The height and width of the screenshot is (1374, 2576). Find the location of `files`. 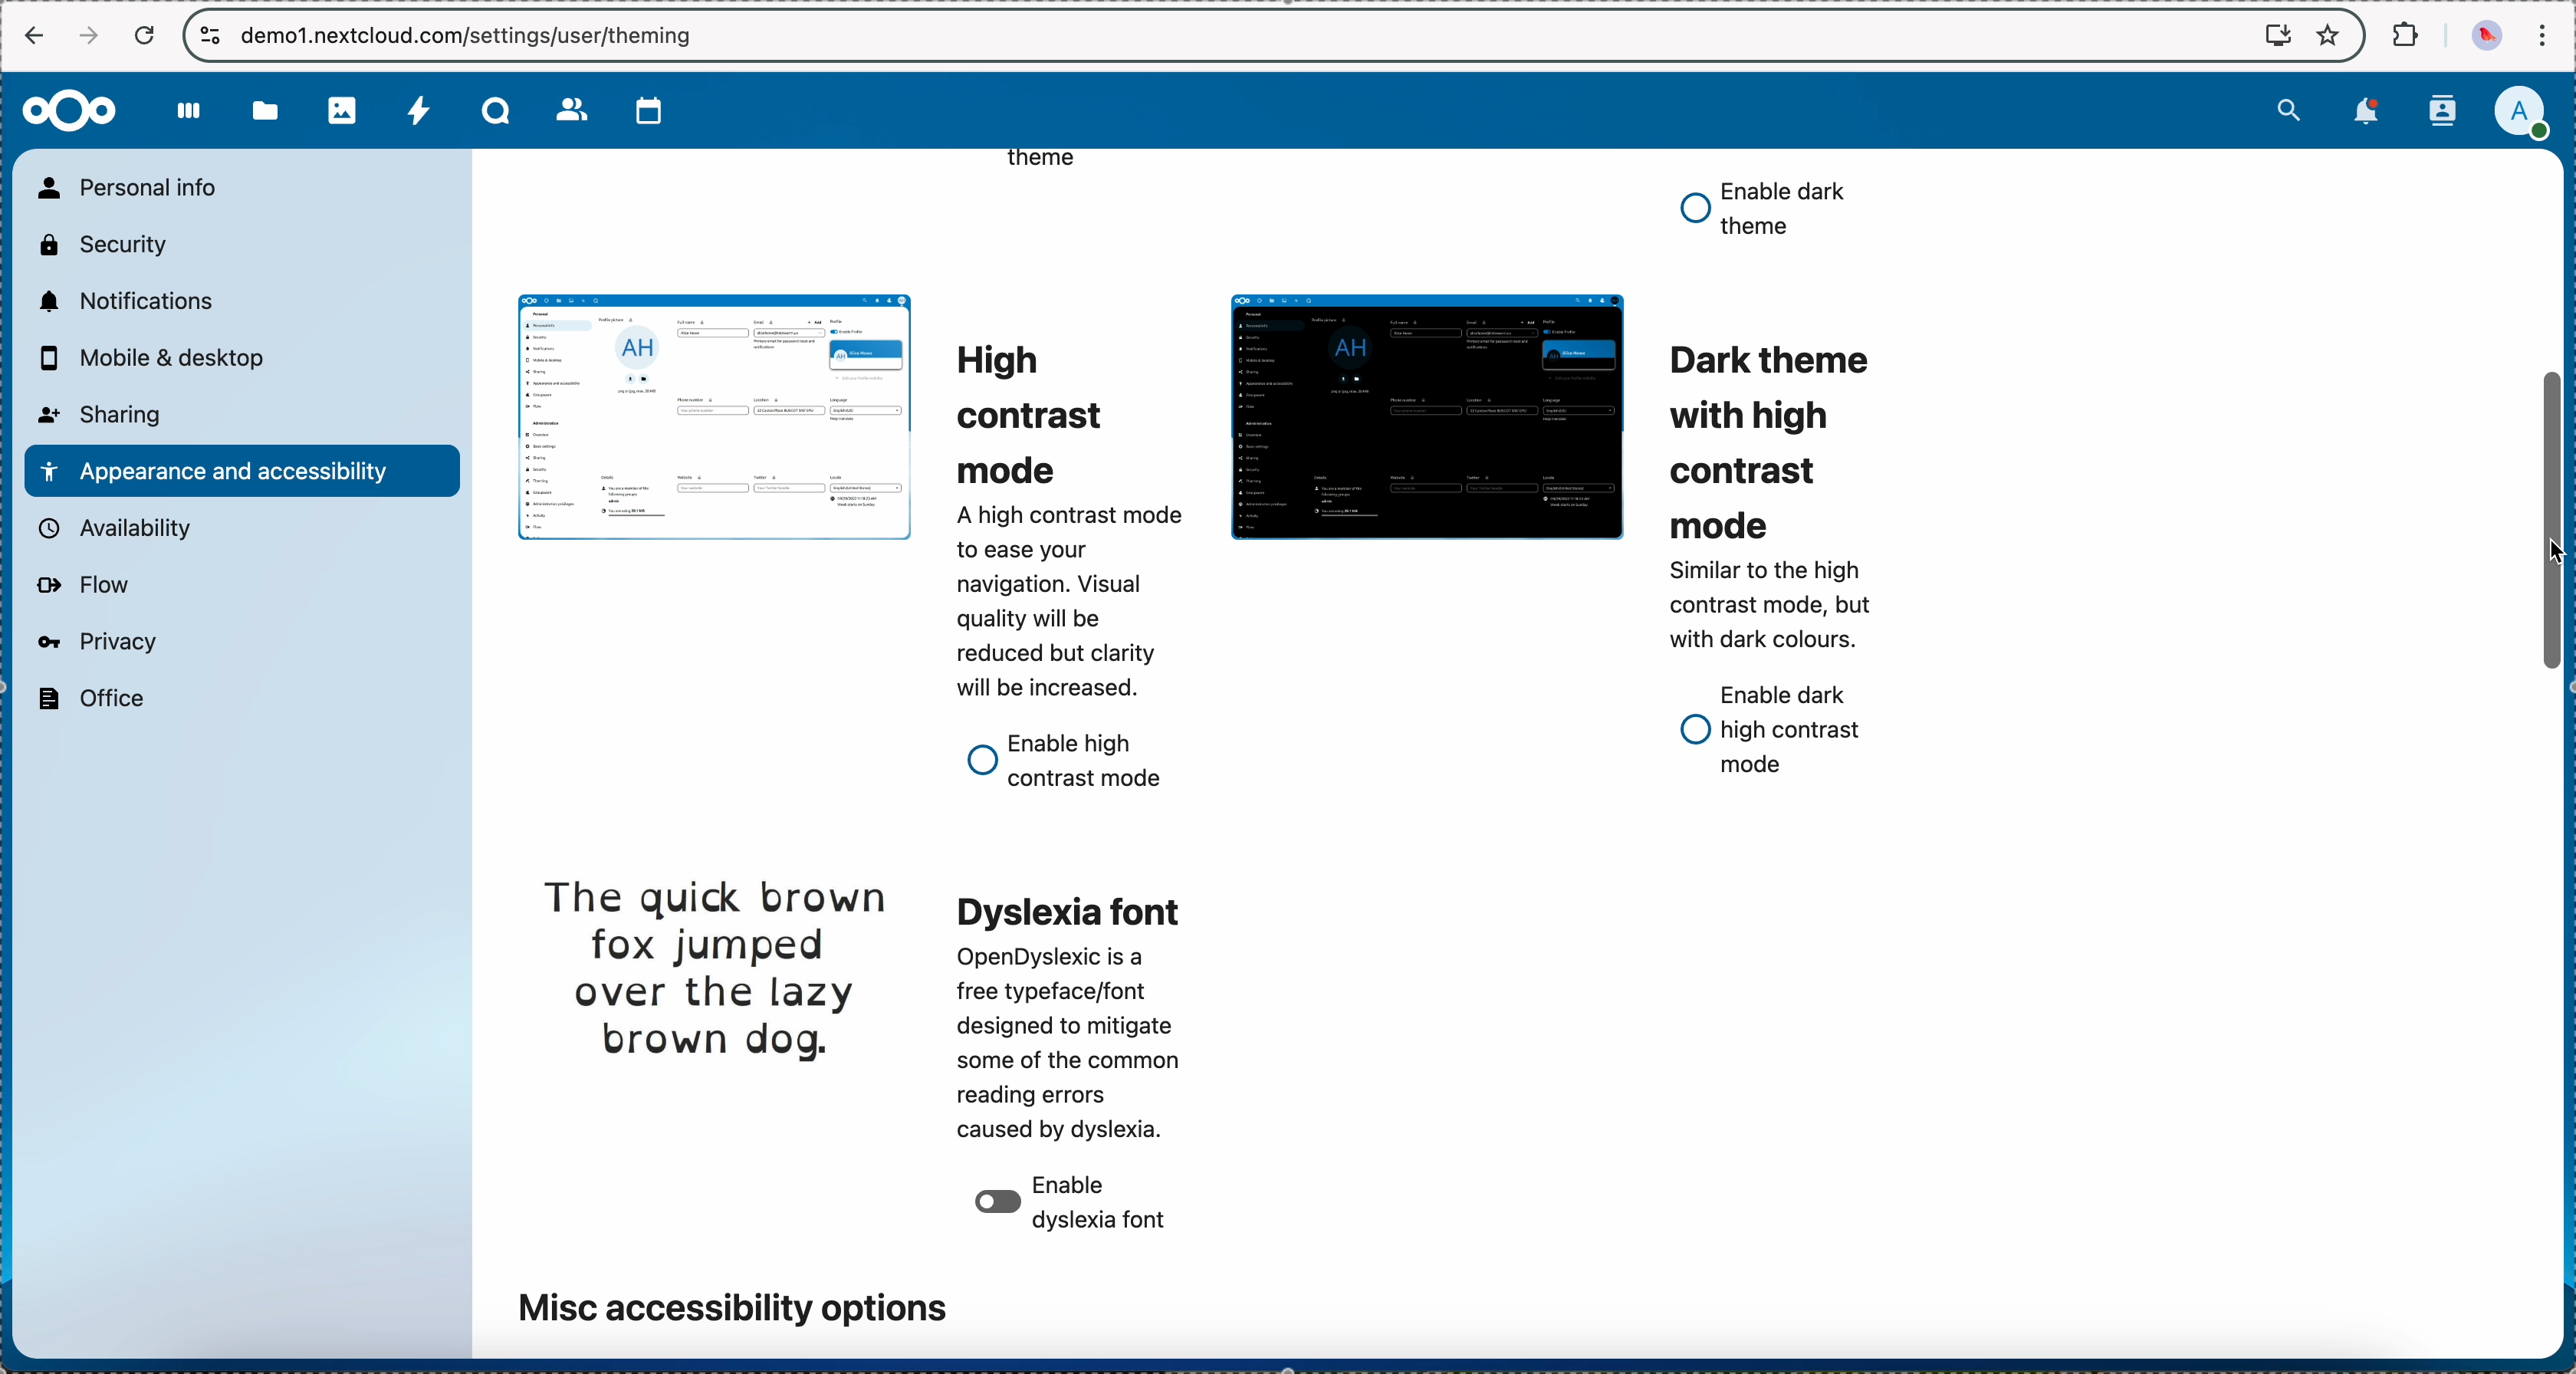

files is located at coordinates (267, 117).